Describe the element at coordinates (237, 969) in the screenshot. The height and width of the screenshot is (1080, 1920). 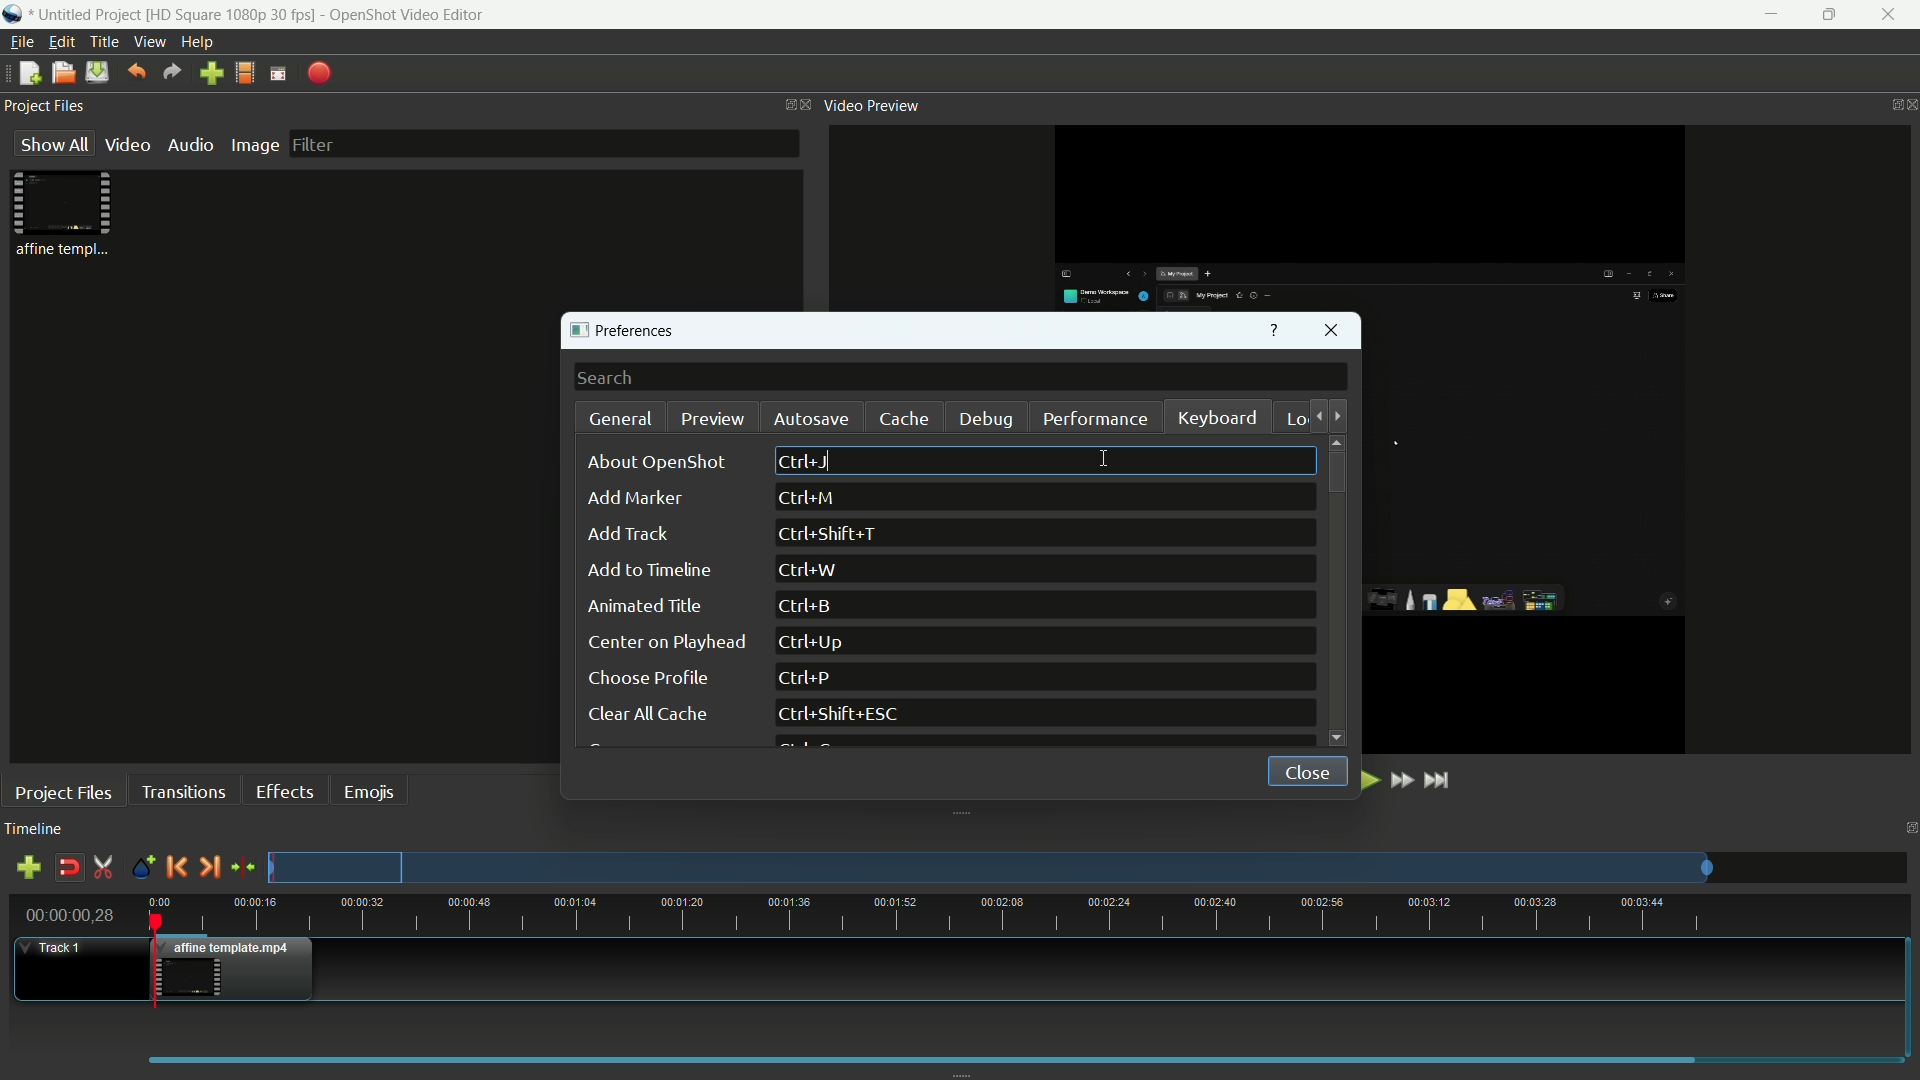
I see `video in timeline` at that location.